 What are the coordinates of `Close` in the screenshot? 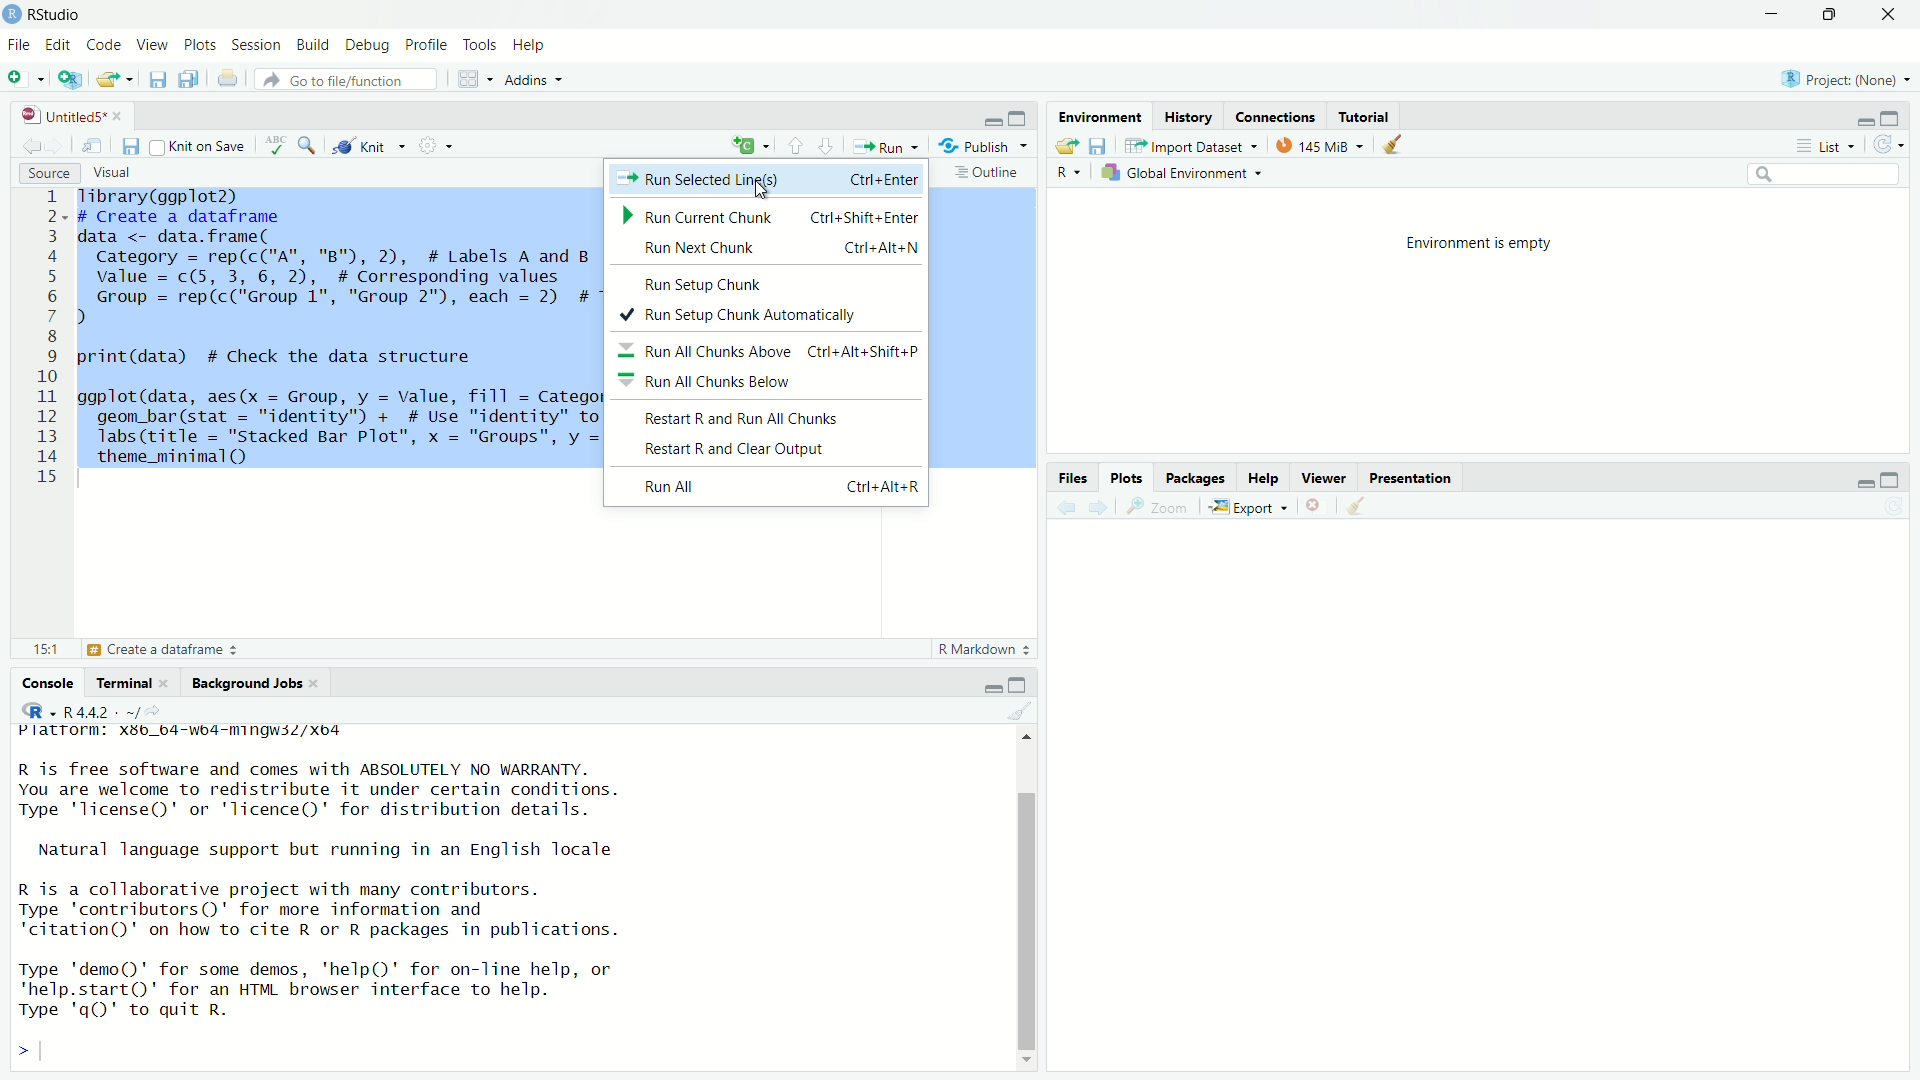 It's located at (1892, 16).